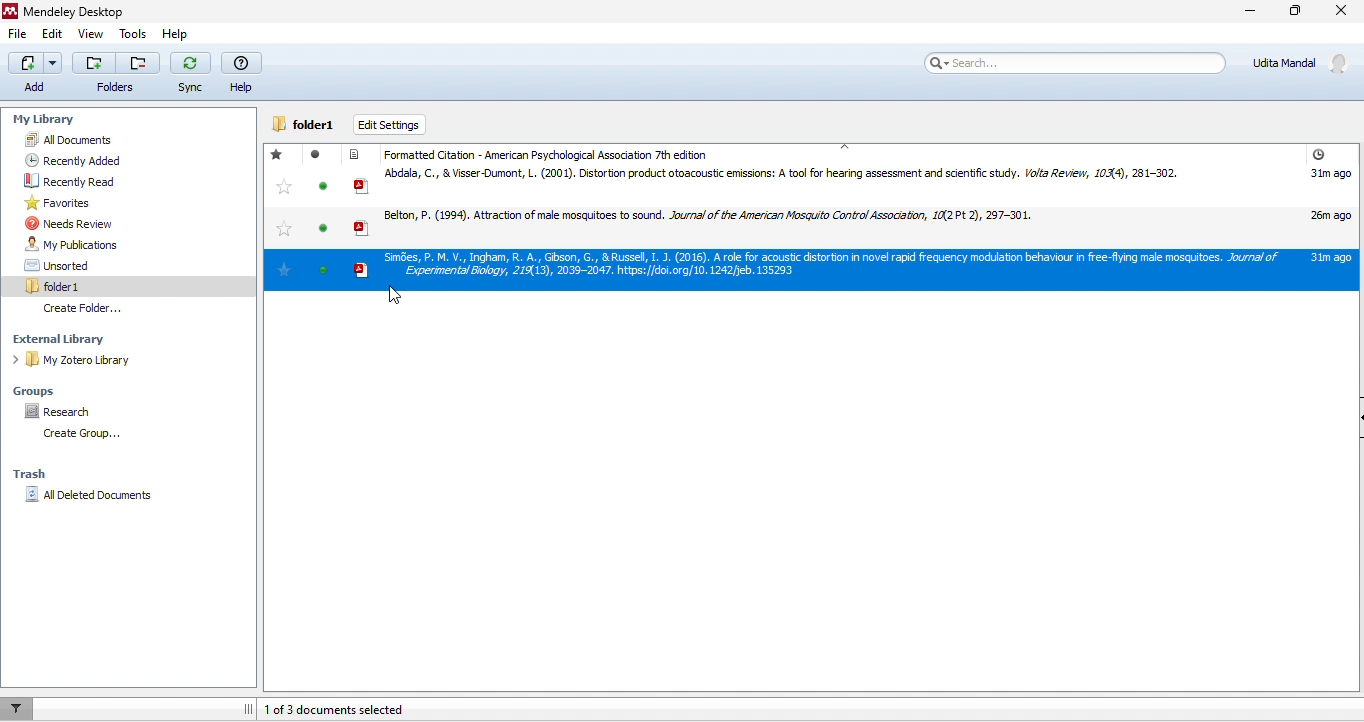  Describe the element at coordinates (1318, 154) in the screenshot. I see `added time` at that location.